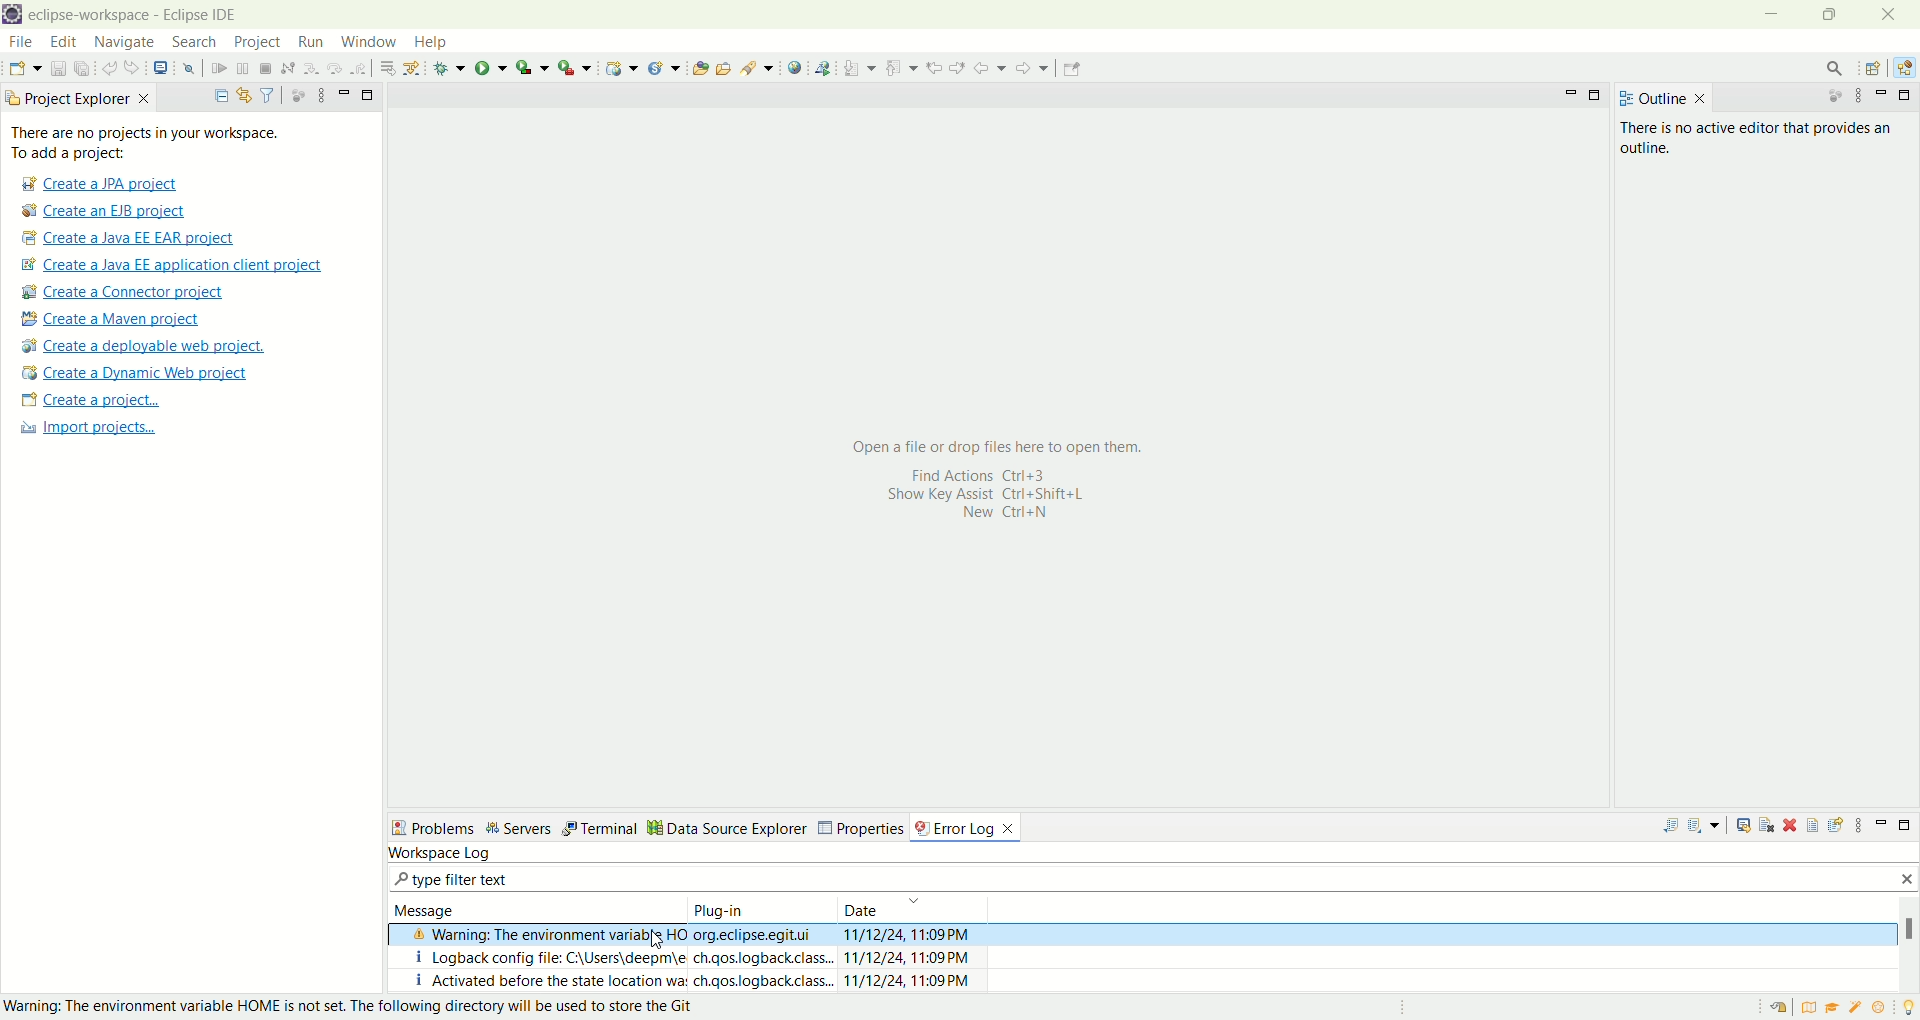 The height and width of the screenshot is (1020, 1920). Describe the element at coordinates (1597, 95) in the screenshot. I see `maximize` at that location.